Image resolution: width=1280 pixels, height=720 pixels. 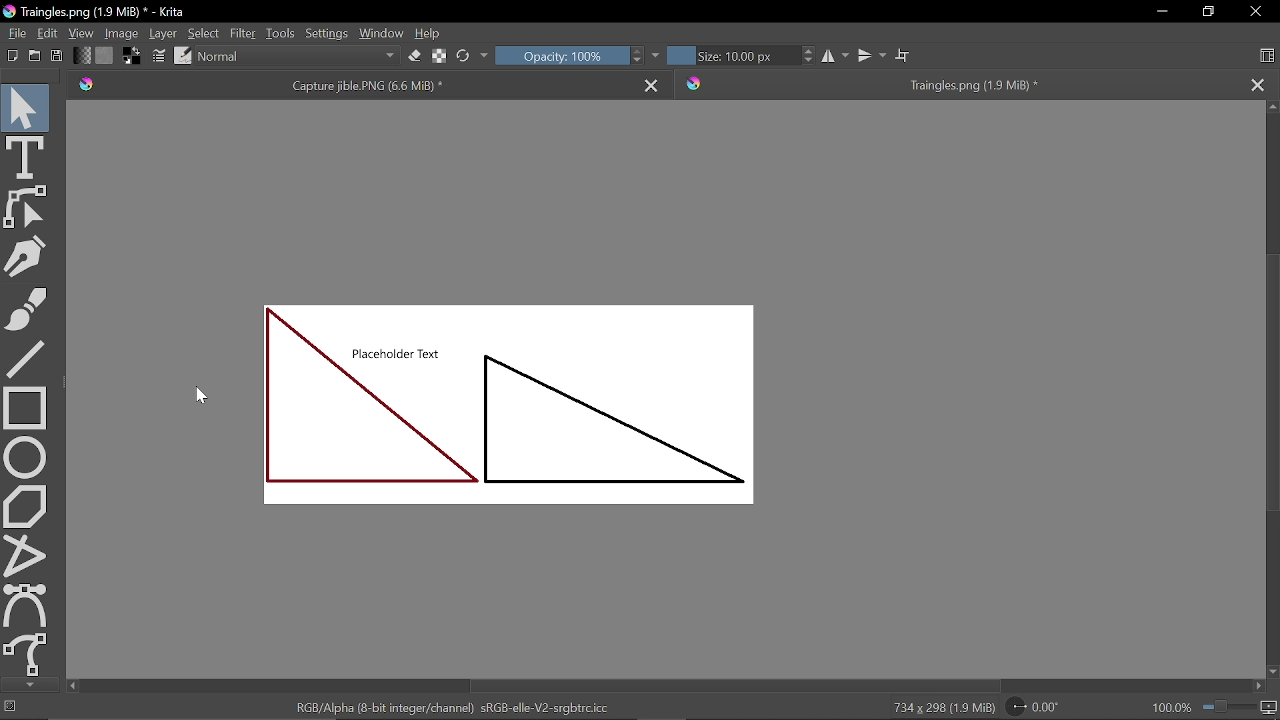 What do you see at coordinates (27, 685) in the screenshot?
I see `Move down in tools` at bounding box center [27, 685].